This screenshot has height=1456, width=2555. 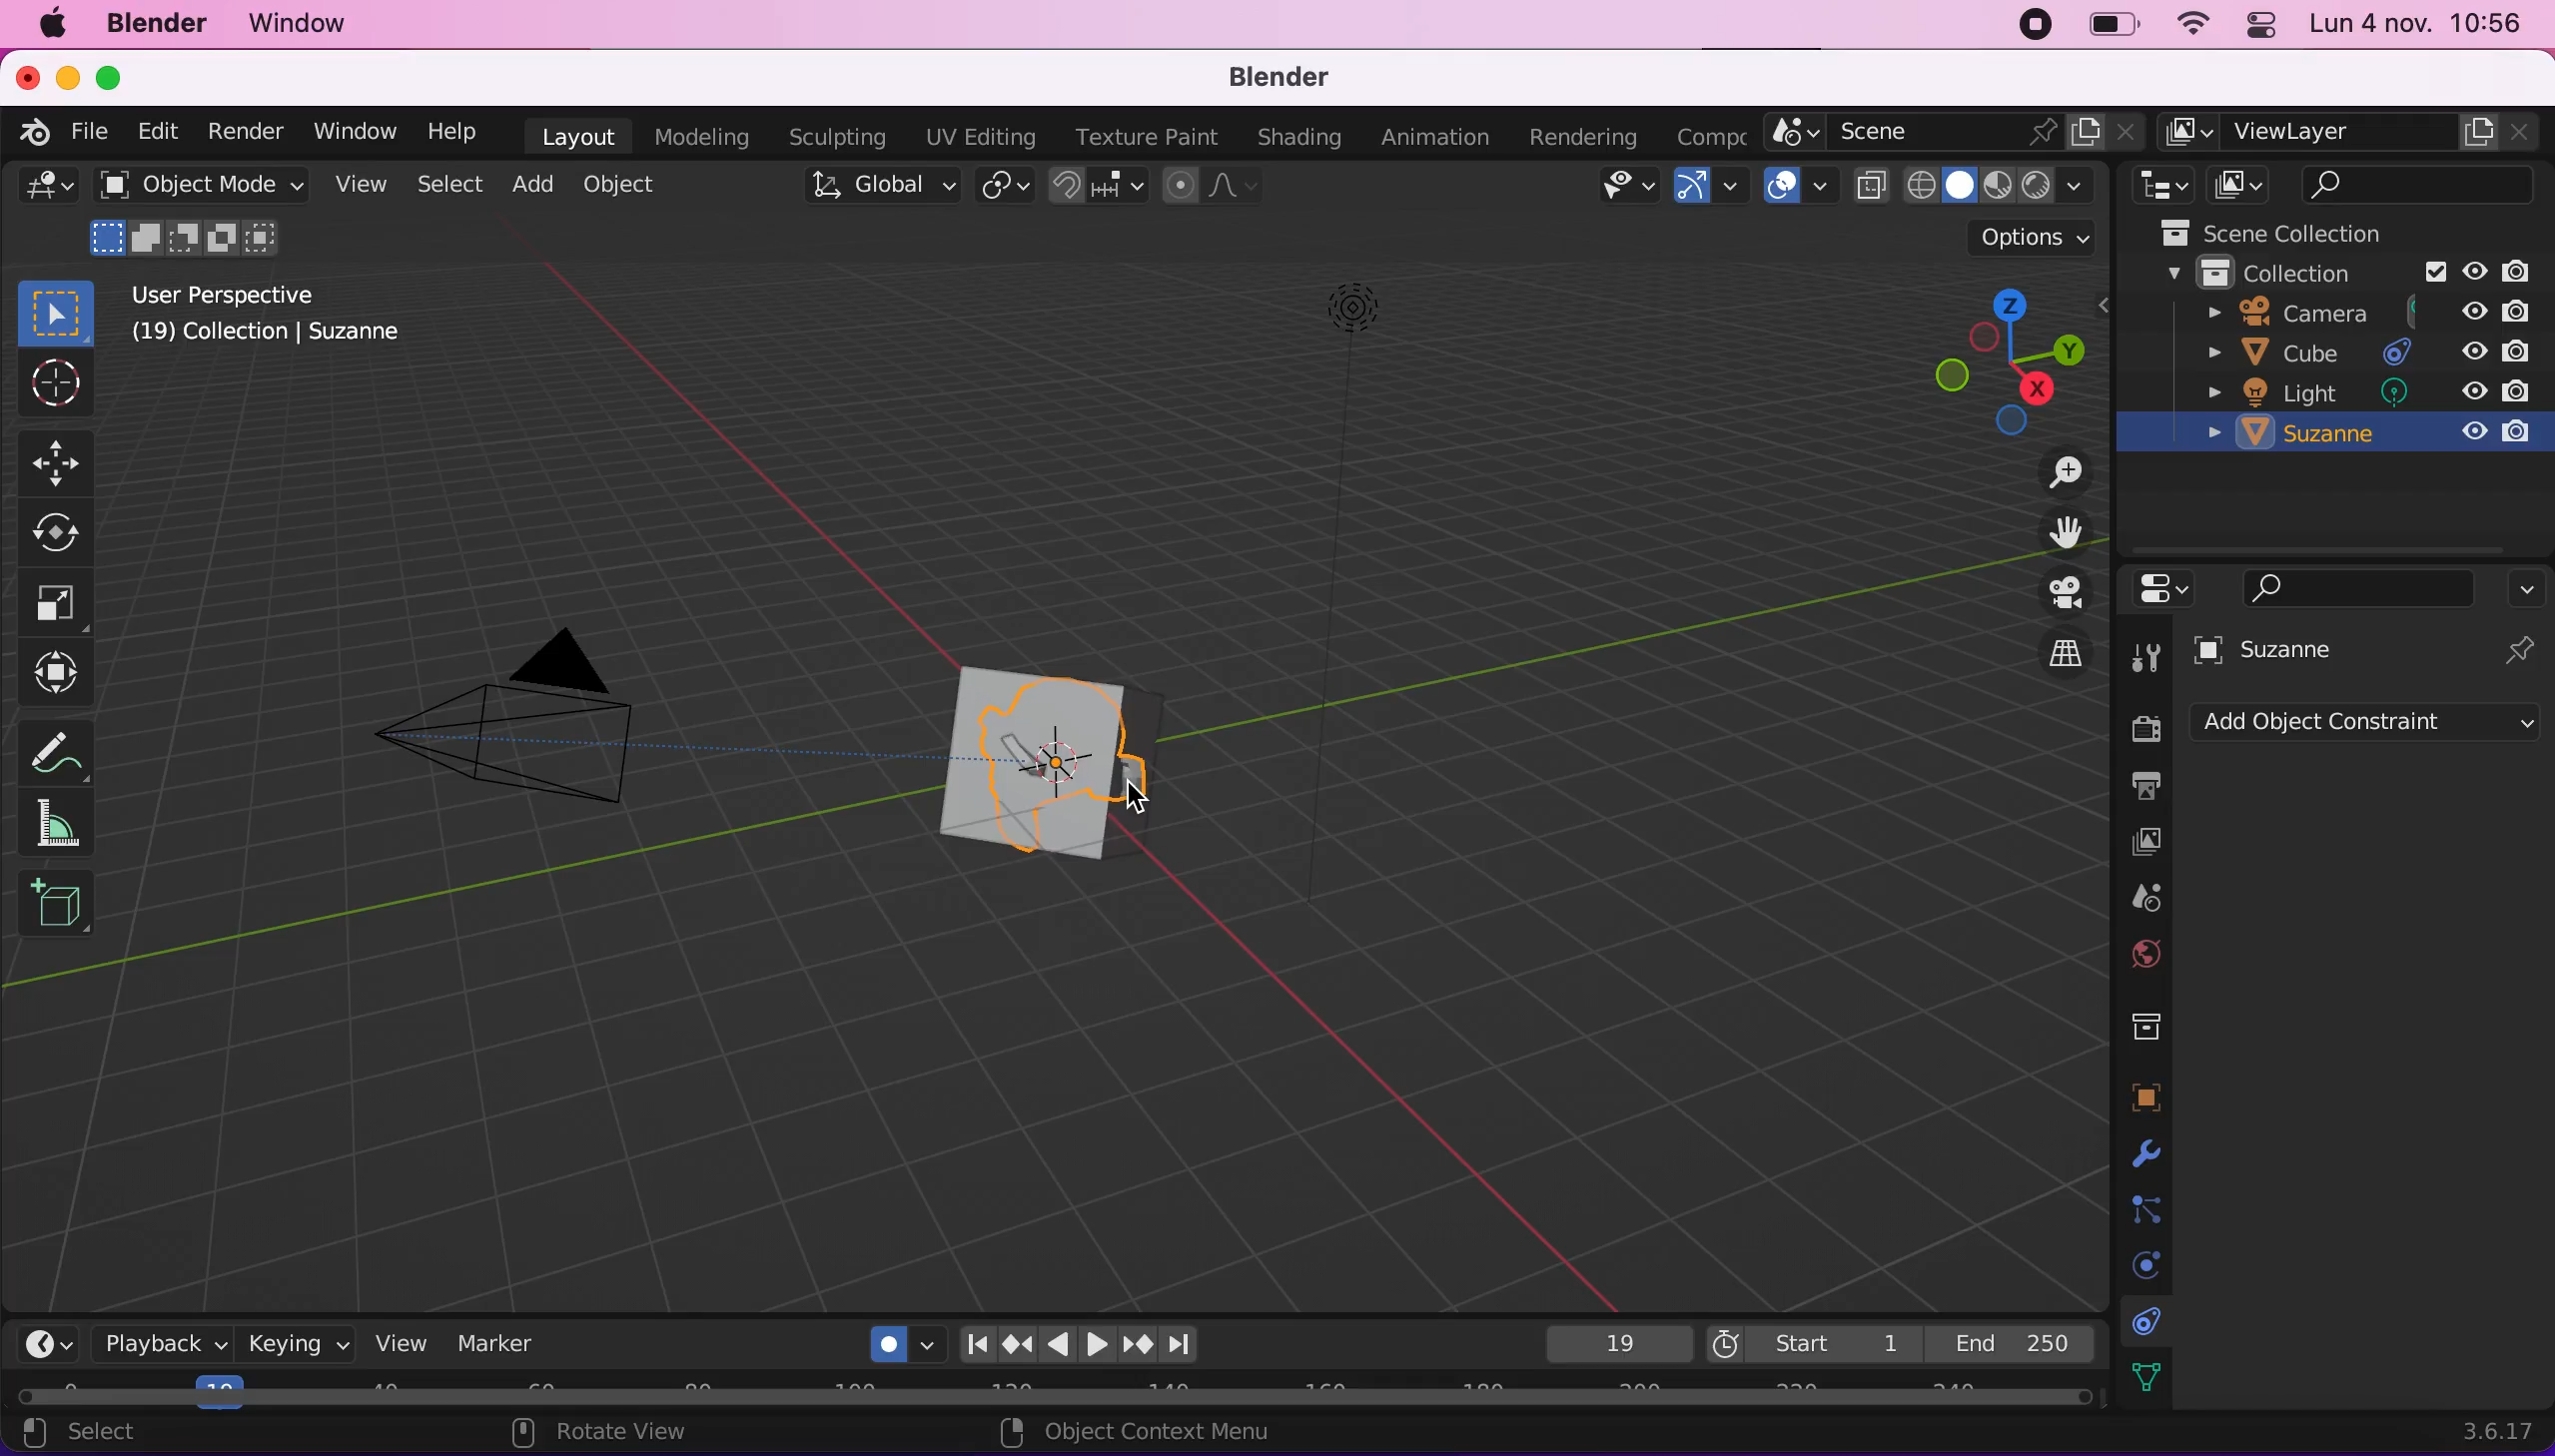 I want to click on modeling, so click(x=703, y=137).